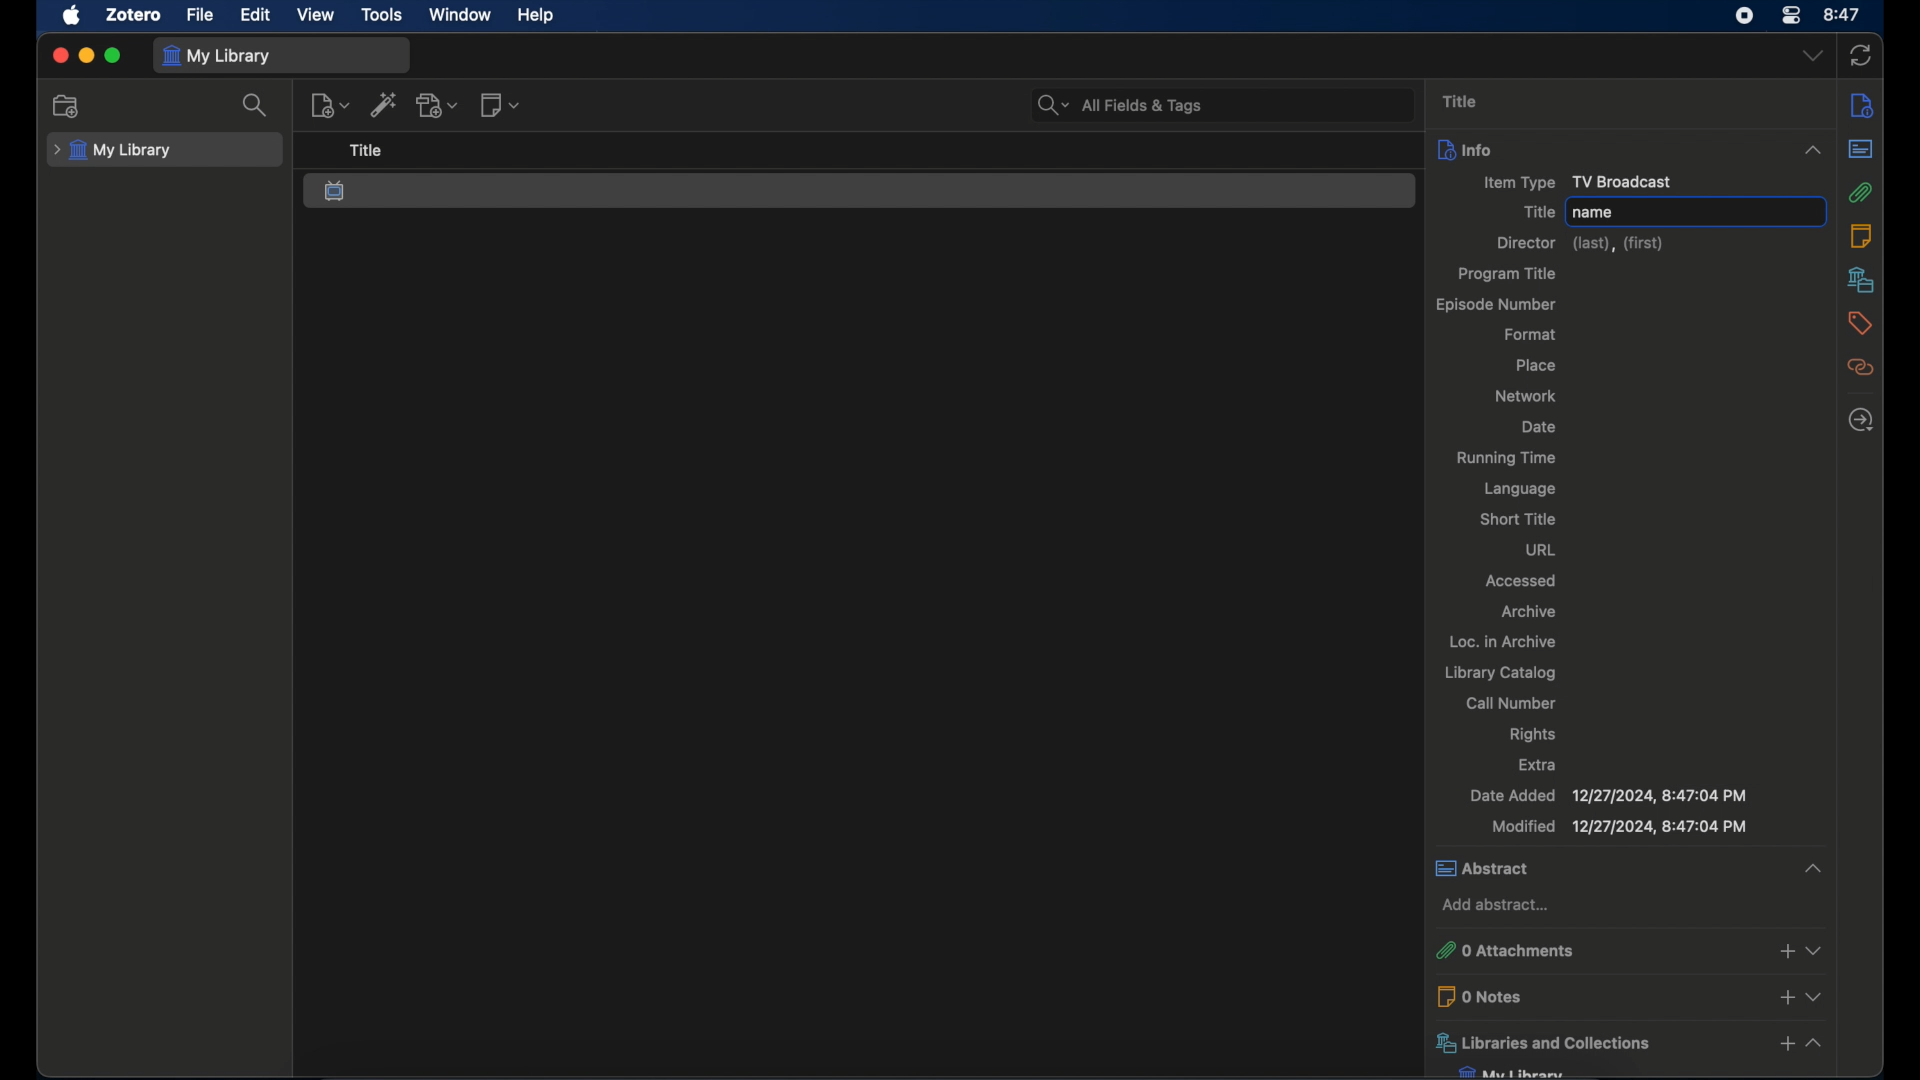  I want to click on new collection, so click(65, 105).